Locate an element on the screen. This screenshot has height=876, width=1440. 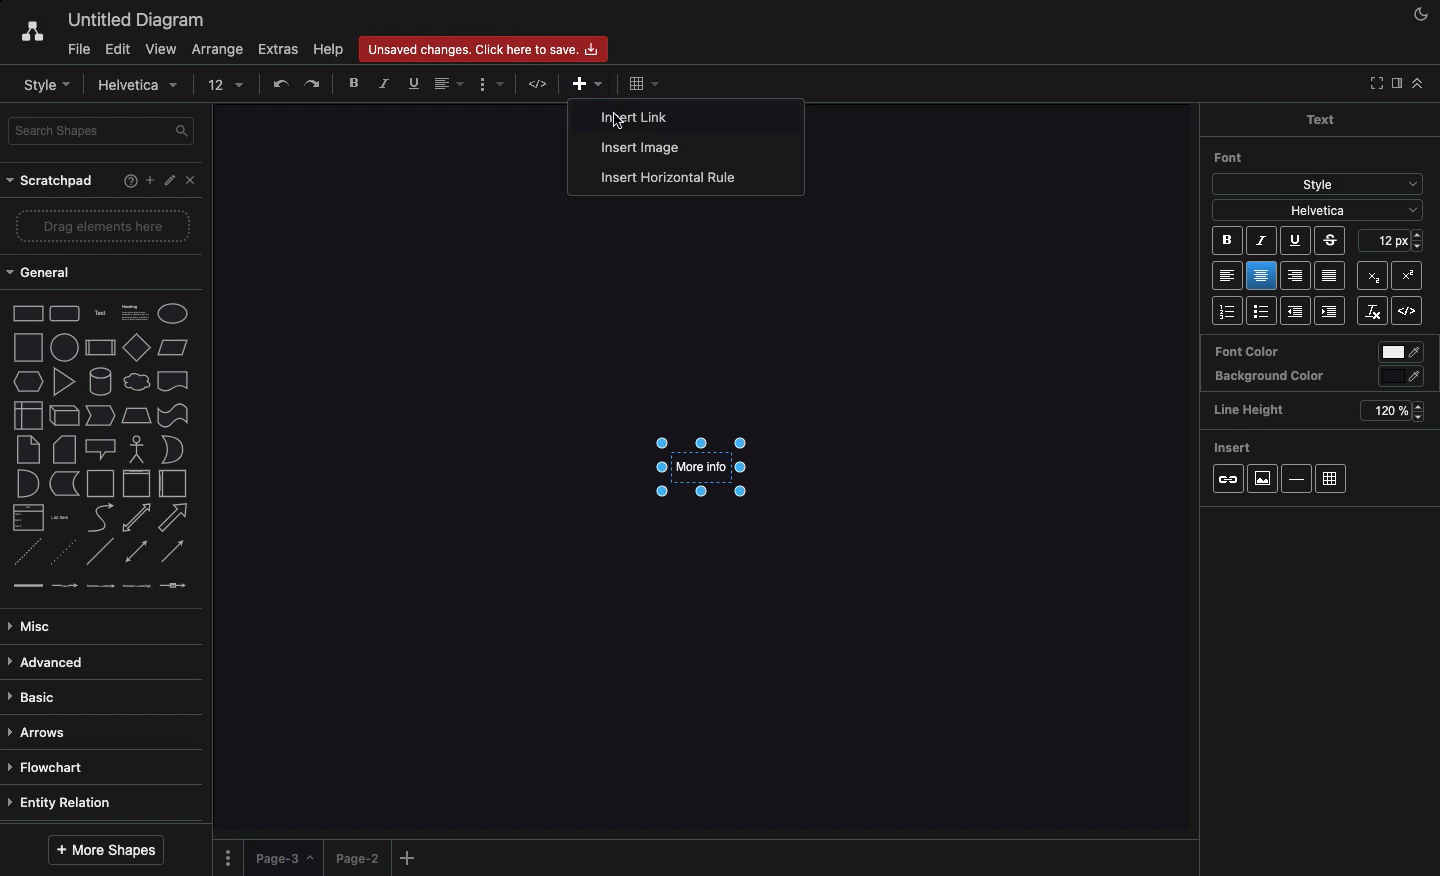
horizontal container is located at coordinates (173, 483).